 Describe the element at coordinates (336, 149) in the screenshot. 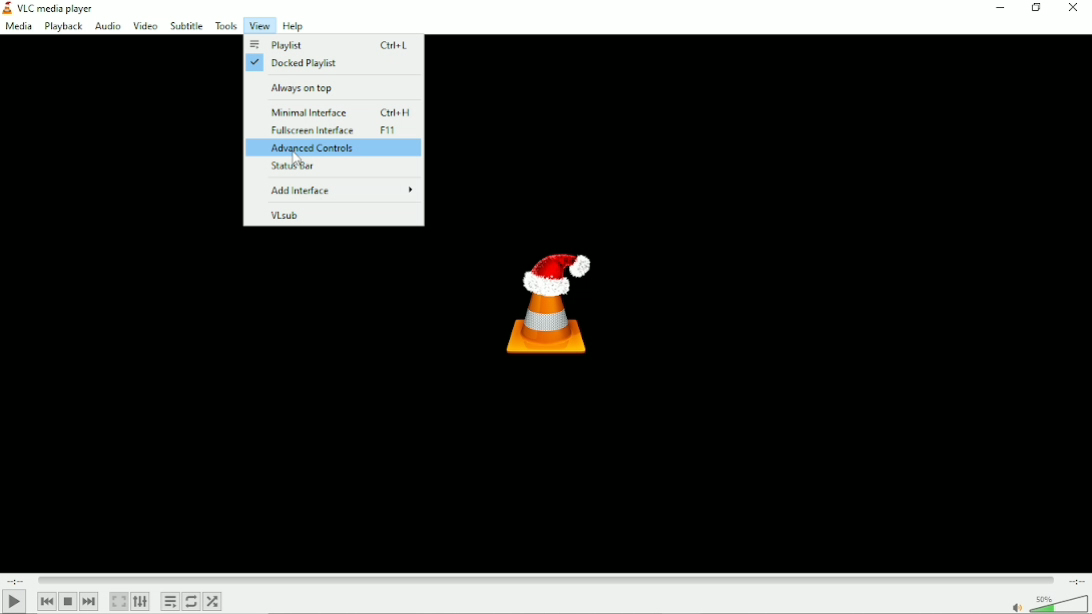

I see `Advanced controls` at that location.